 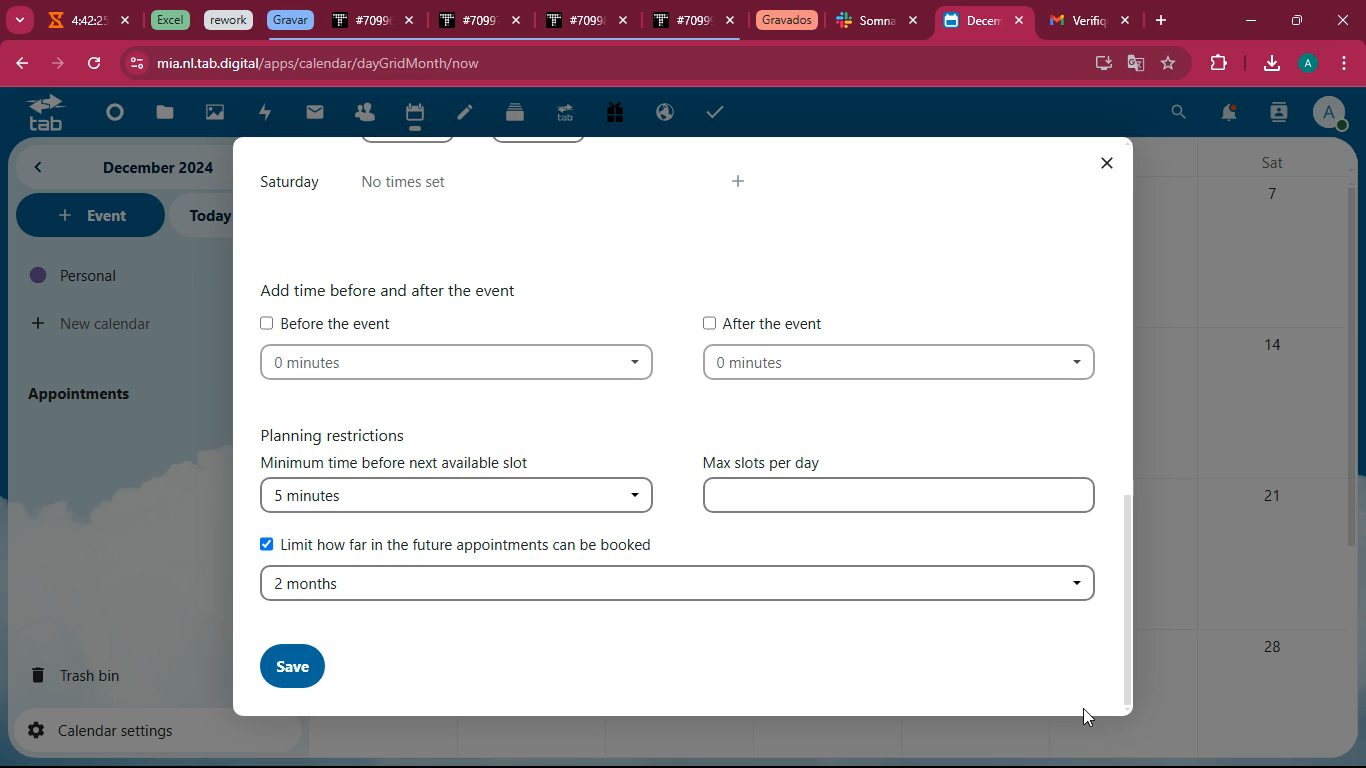 I want to click on time, so click(x=906, y=365).